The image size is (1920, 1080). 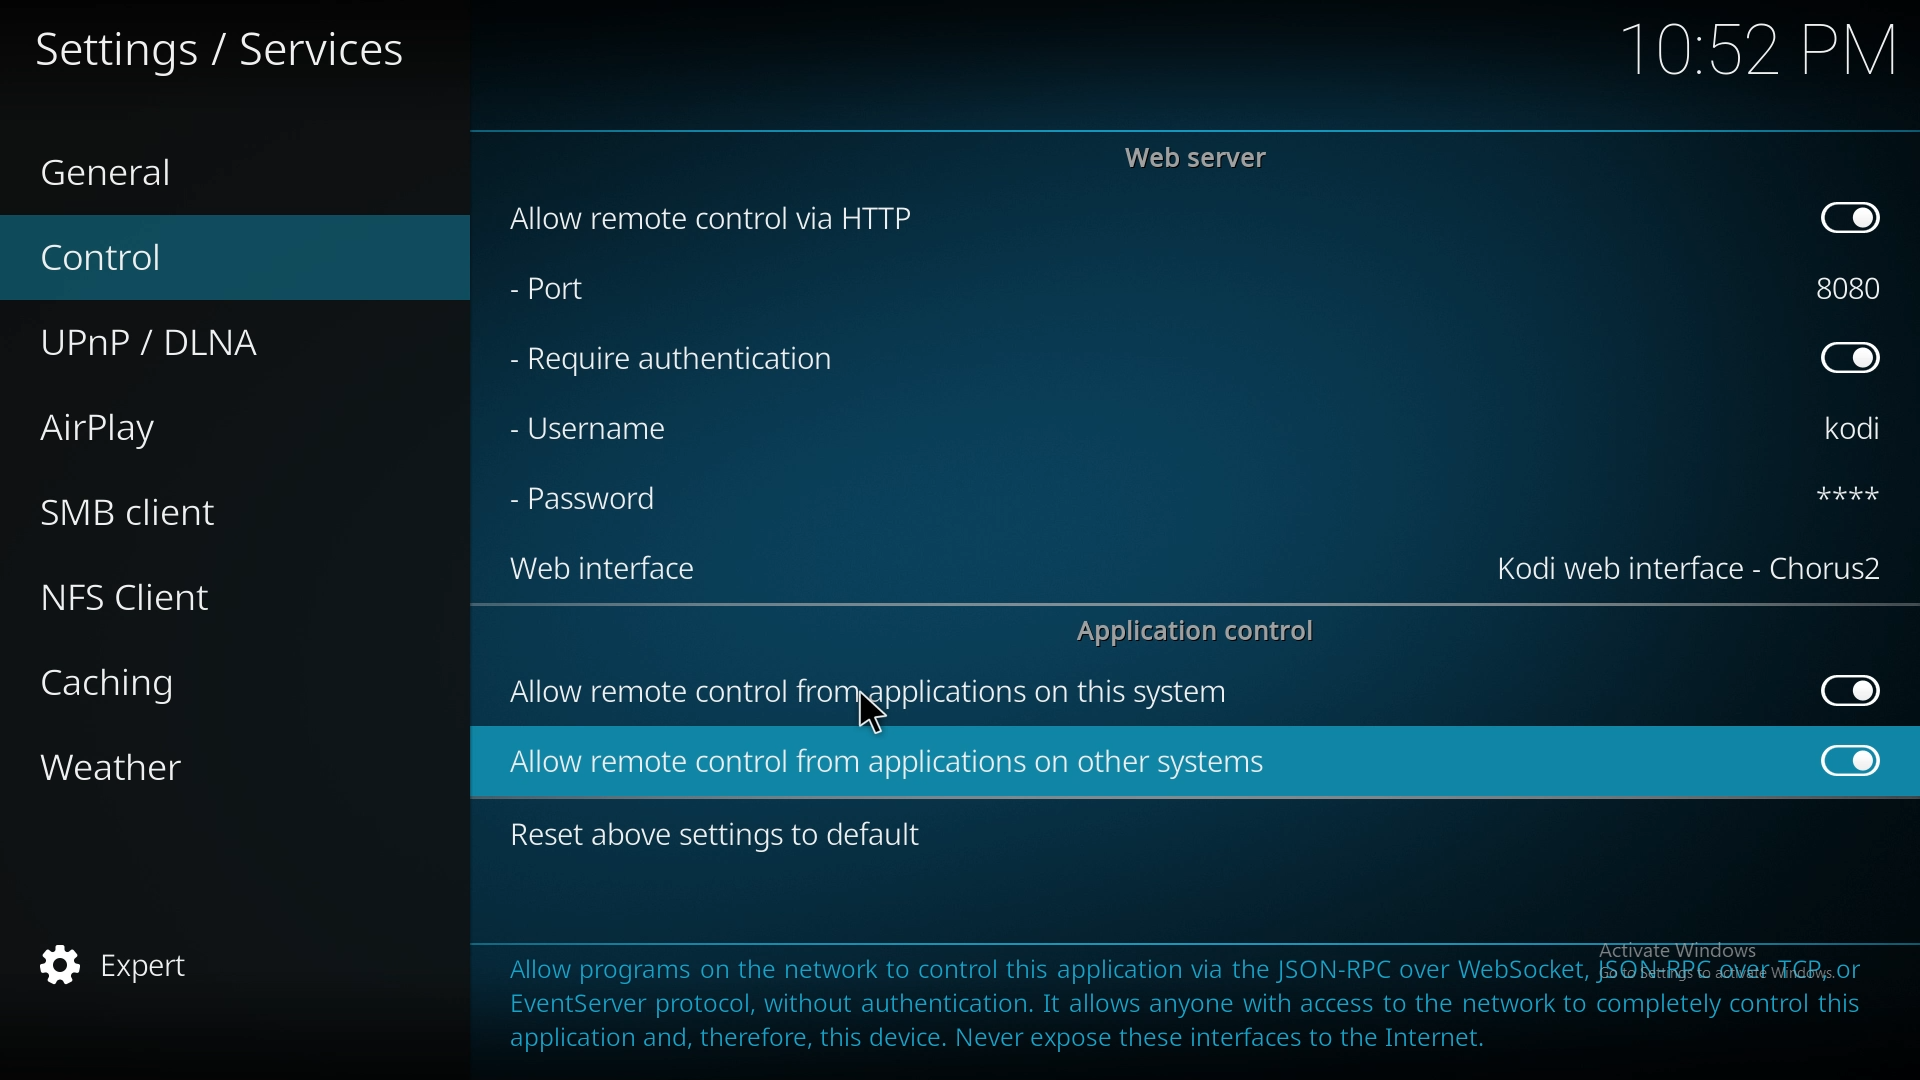 I want to click on allow remote control via http, so click(x=708, y=218).